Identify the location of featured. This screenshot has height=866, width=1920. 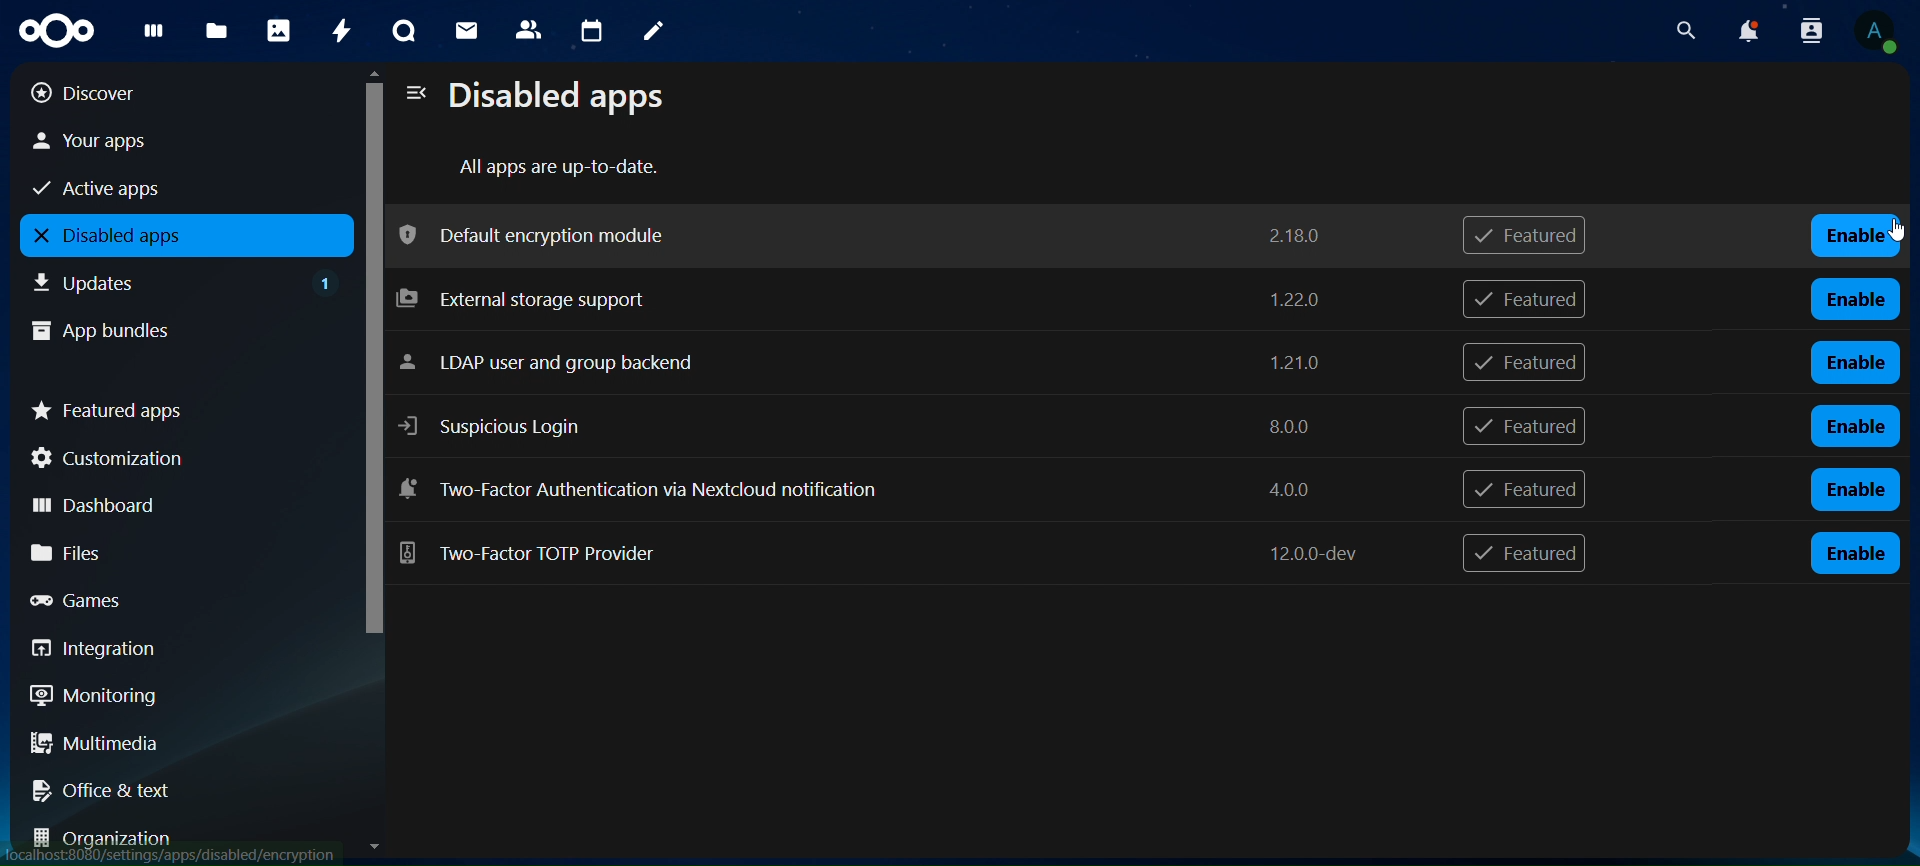
(1524, 298).